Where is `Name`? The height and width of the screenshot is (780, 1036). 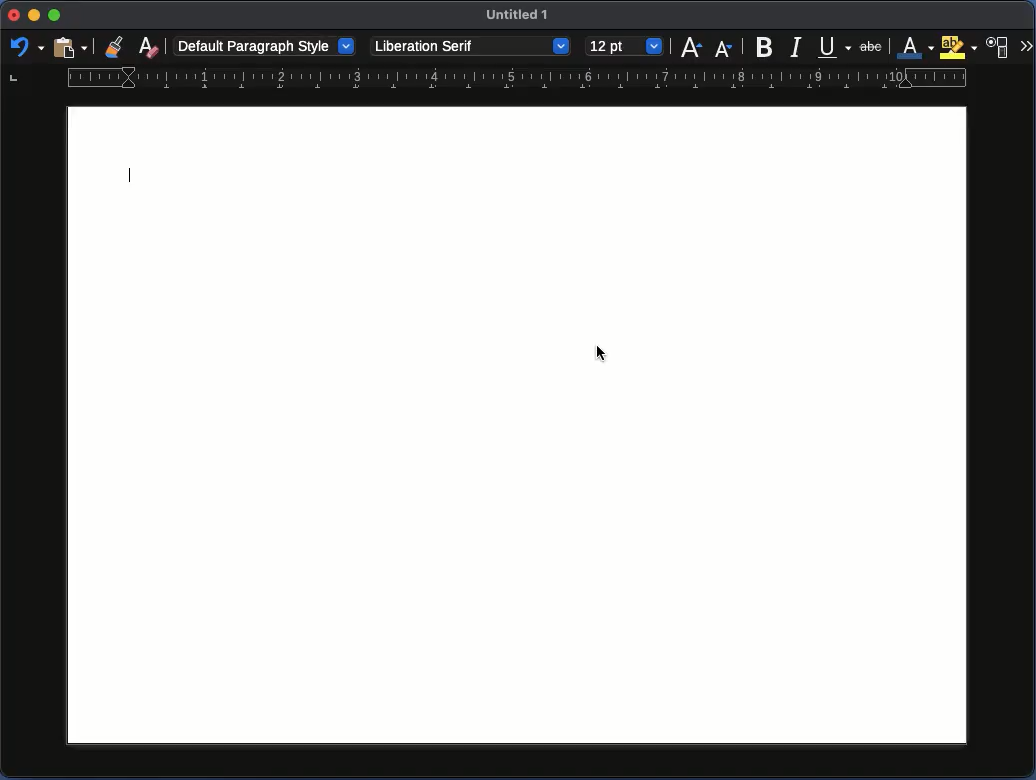
Name is located at coordinates (521, 18).